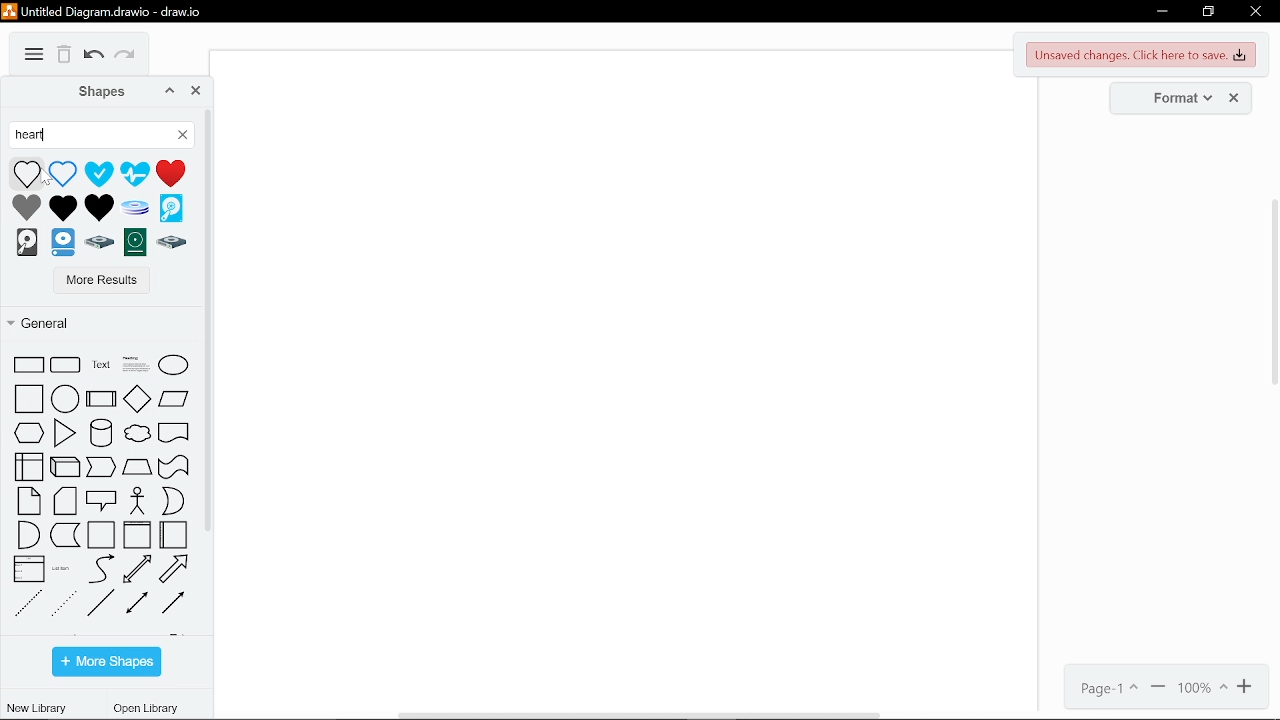  What do you see at coordinates (65, 467) in the screenshot?
I see `cube` at bounding box center [65, 467].